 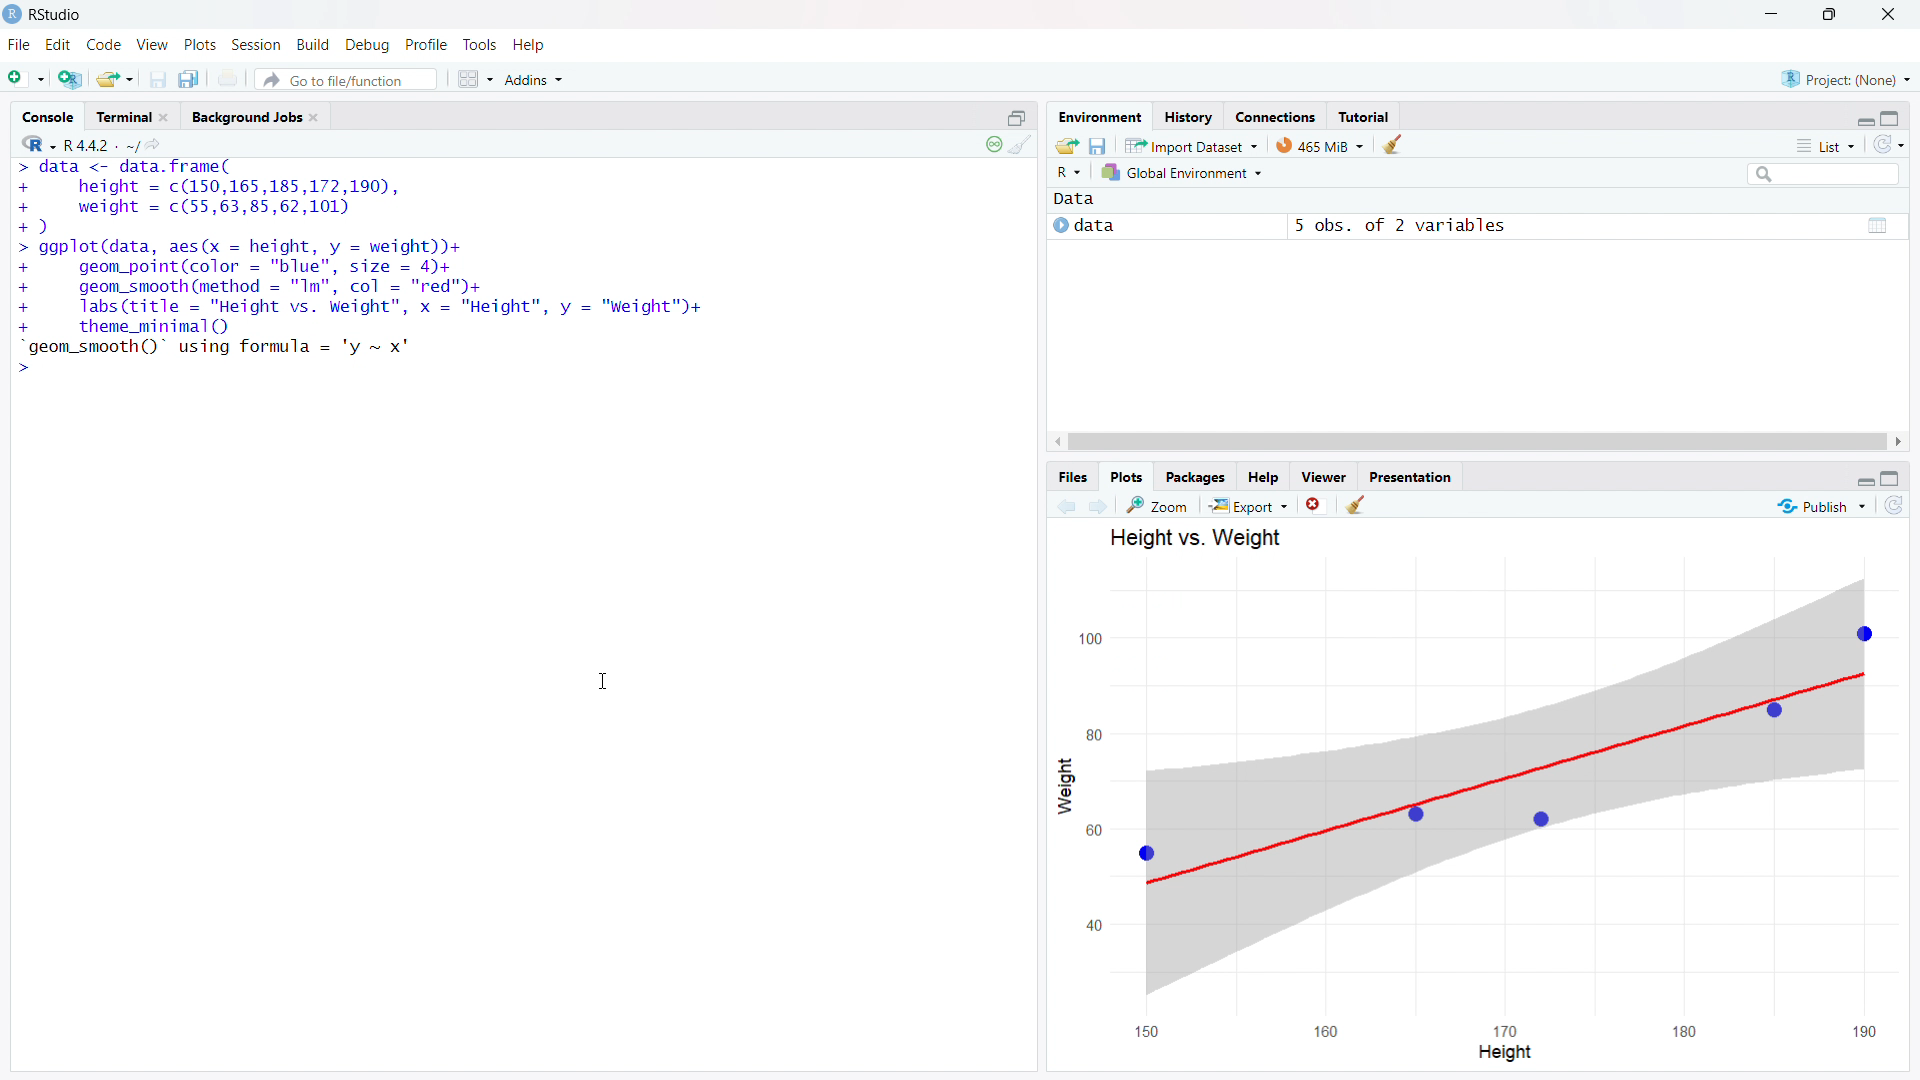 I want to click on tools, so click(x=479, y=45).